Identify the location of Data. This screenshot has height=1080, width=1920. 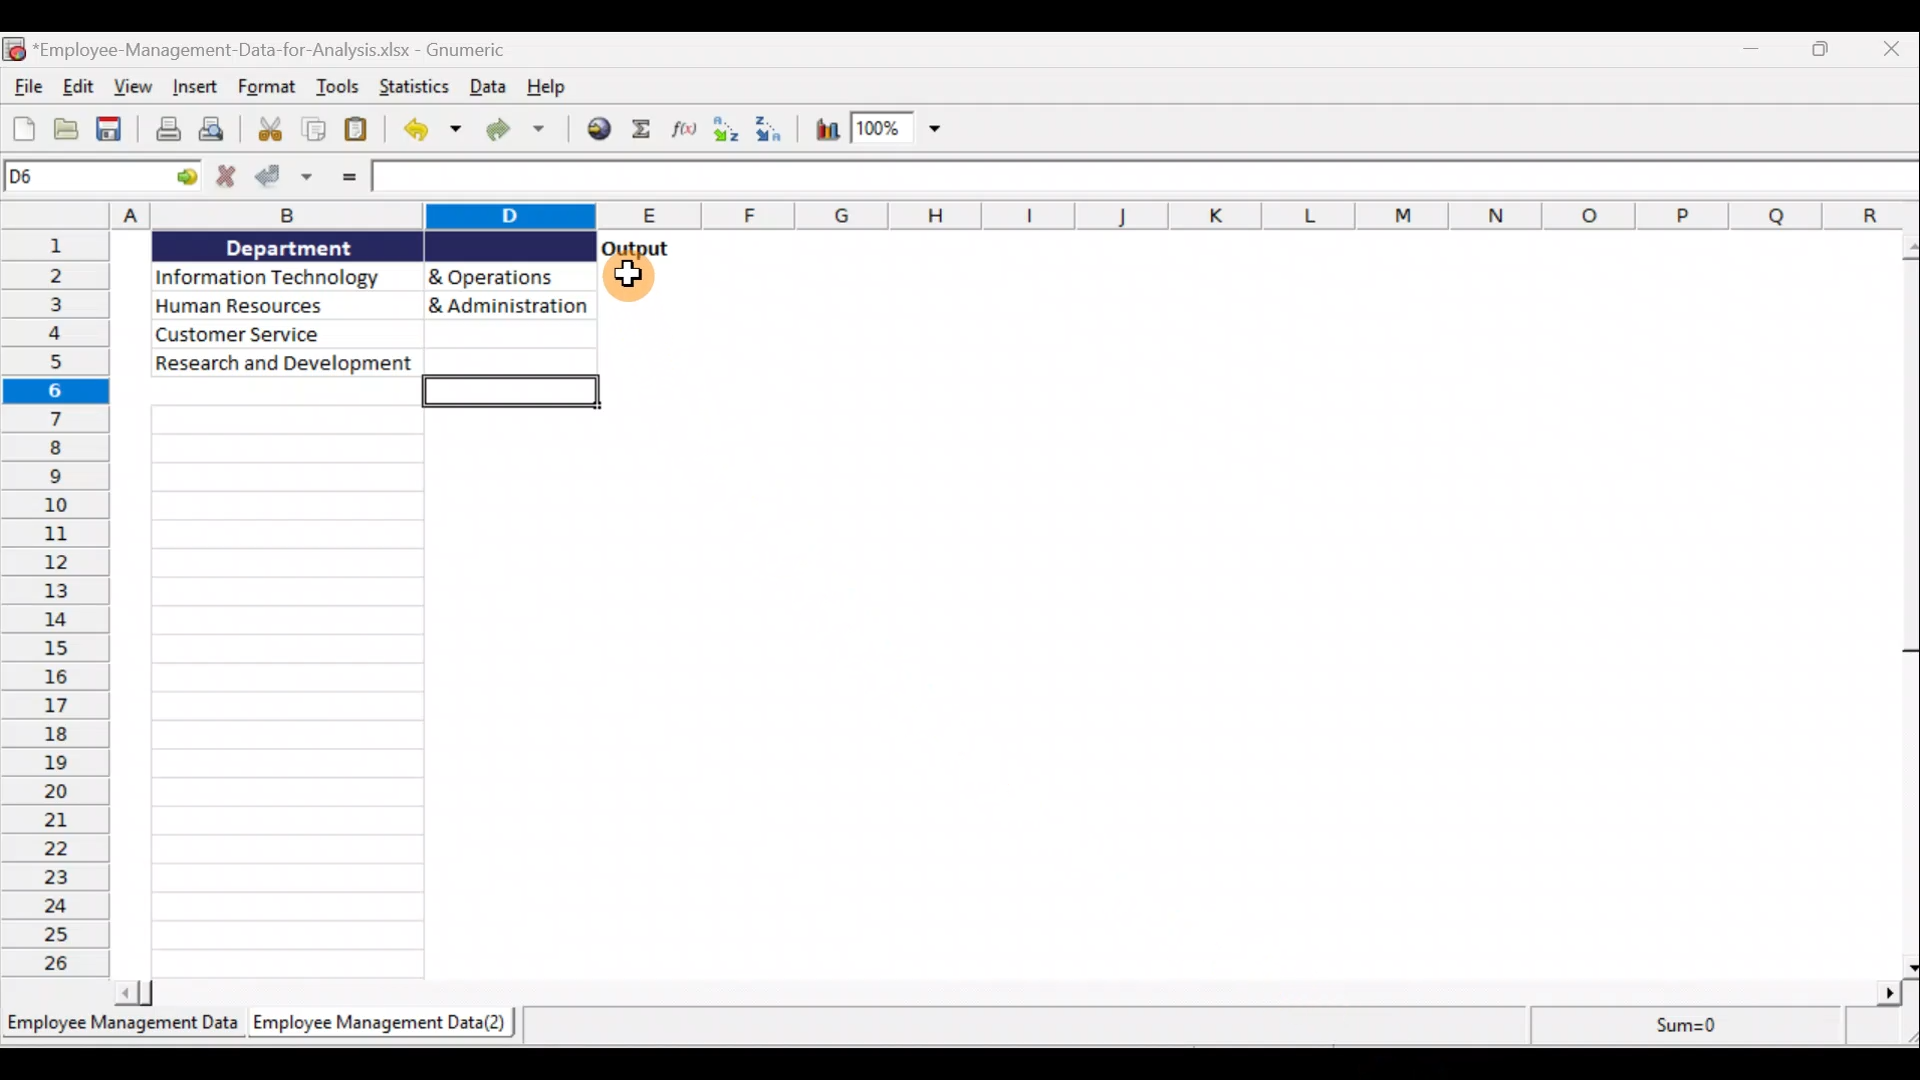
(488, 88).